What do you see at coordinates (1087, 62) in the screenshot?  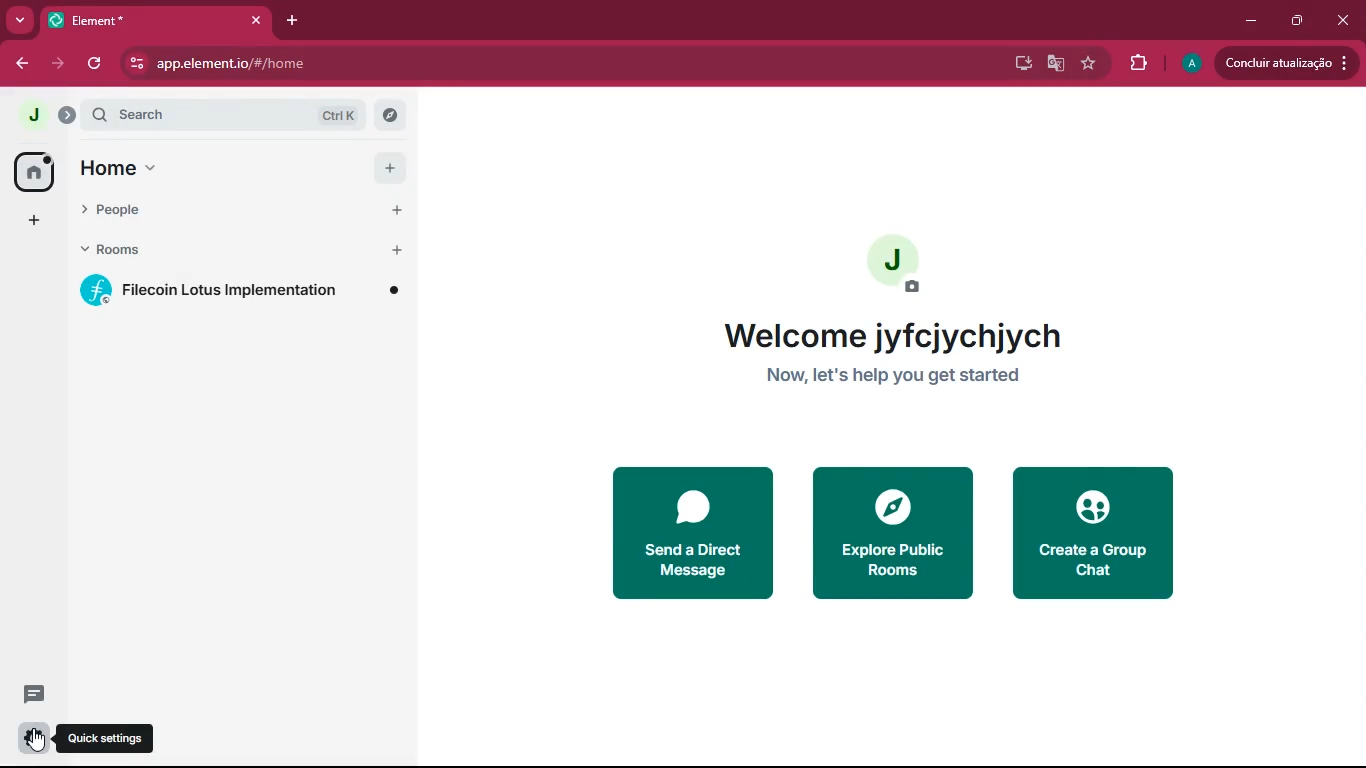 I see `favourite` at bounding box center [1087, 62].